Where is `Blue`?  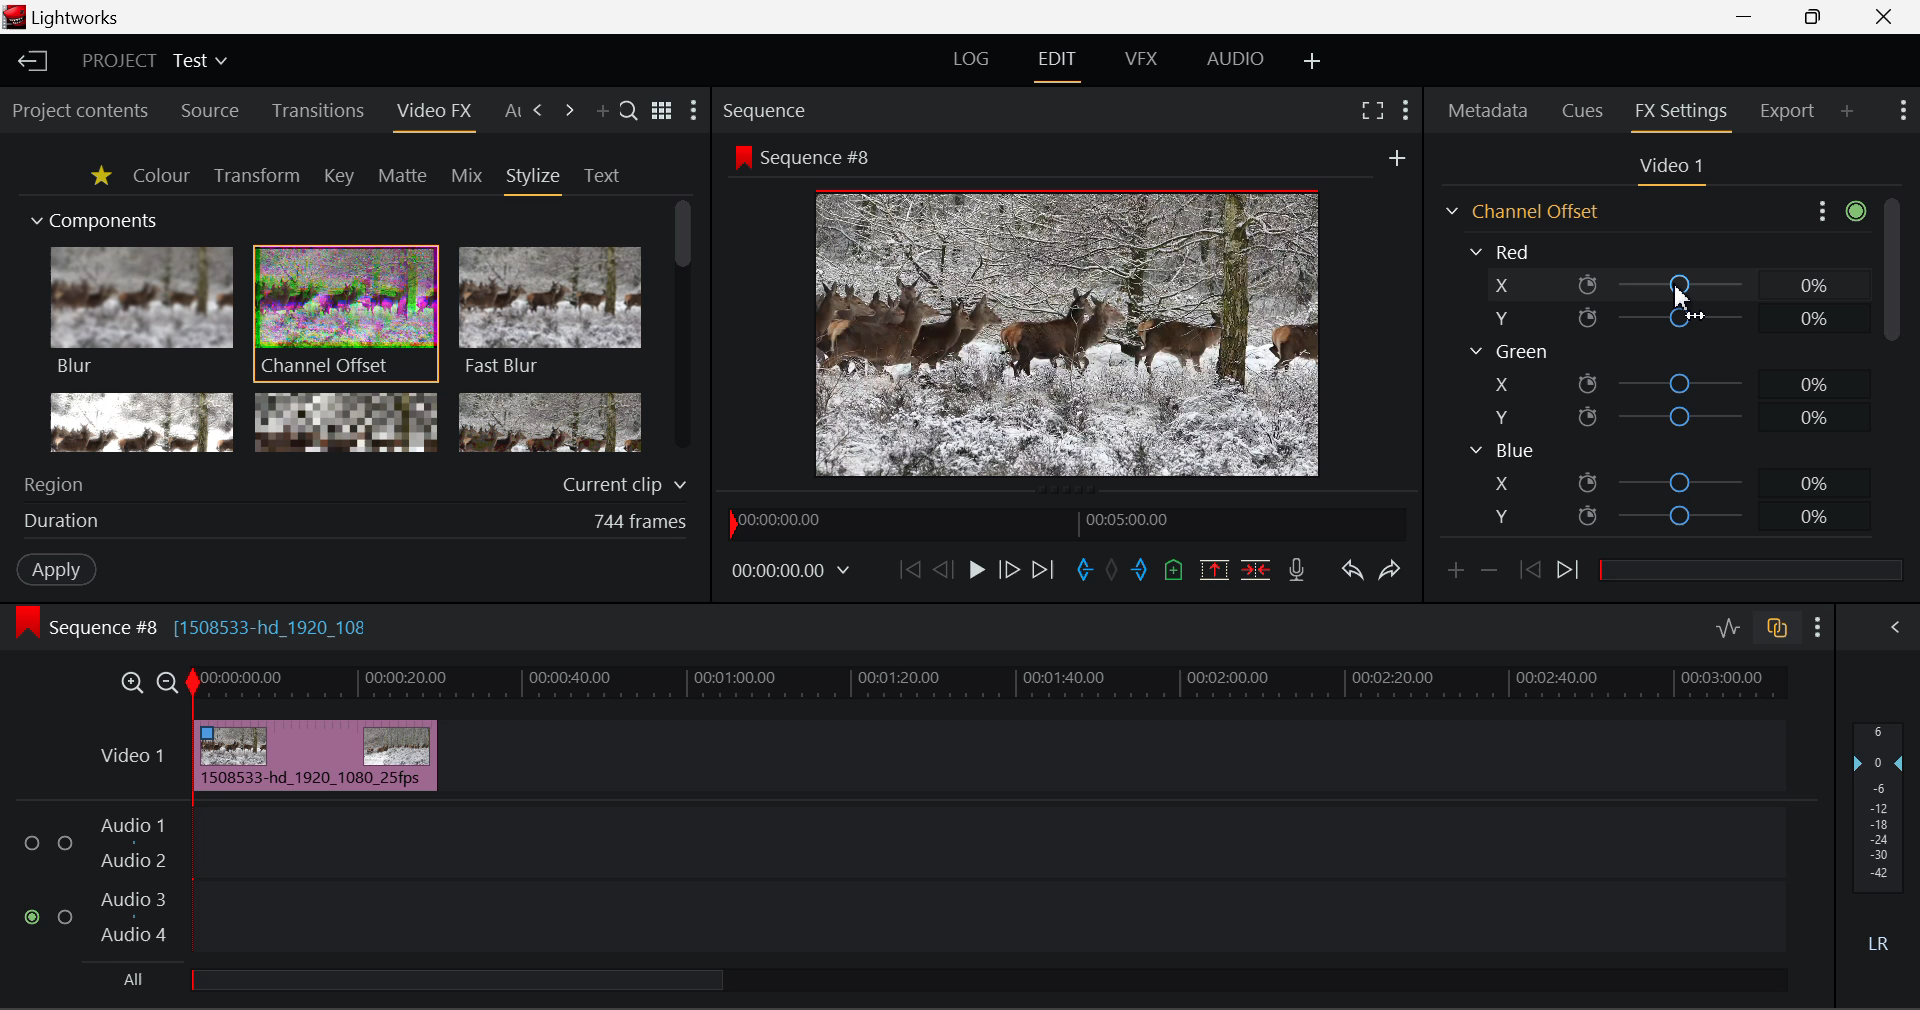
Blue is located at coordinates (1502, 451).